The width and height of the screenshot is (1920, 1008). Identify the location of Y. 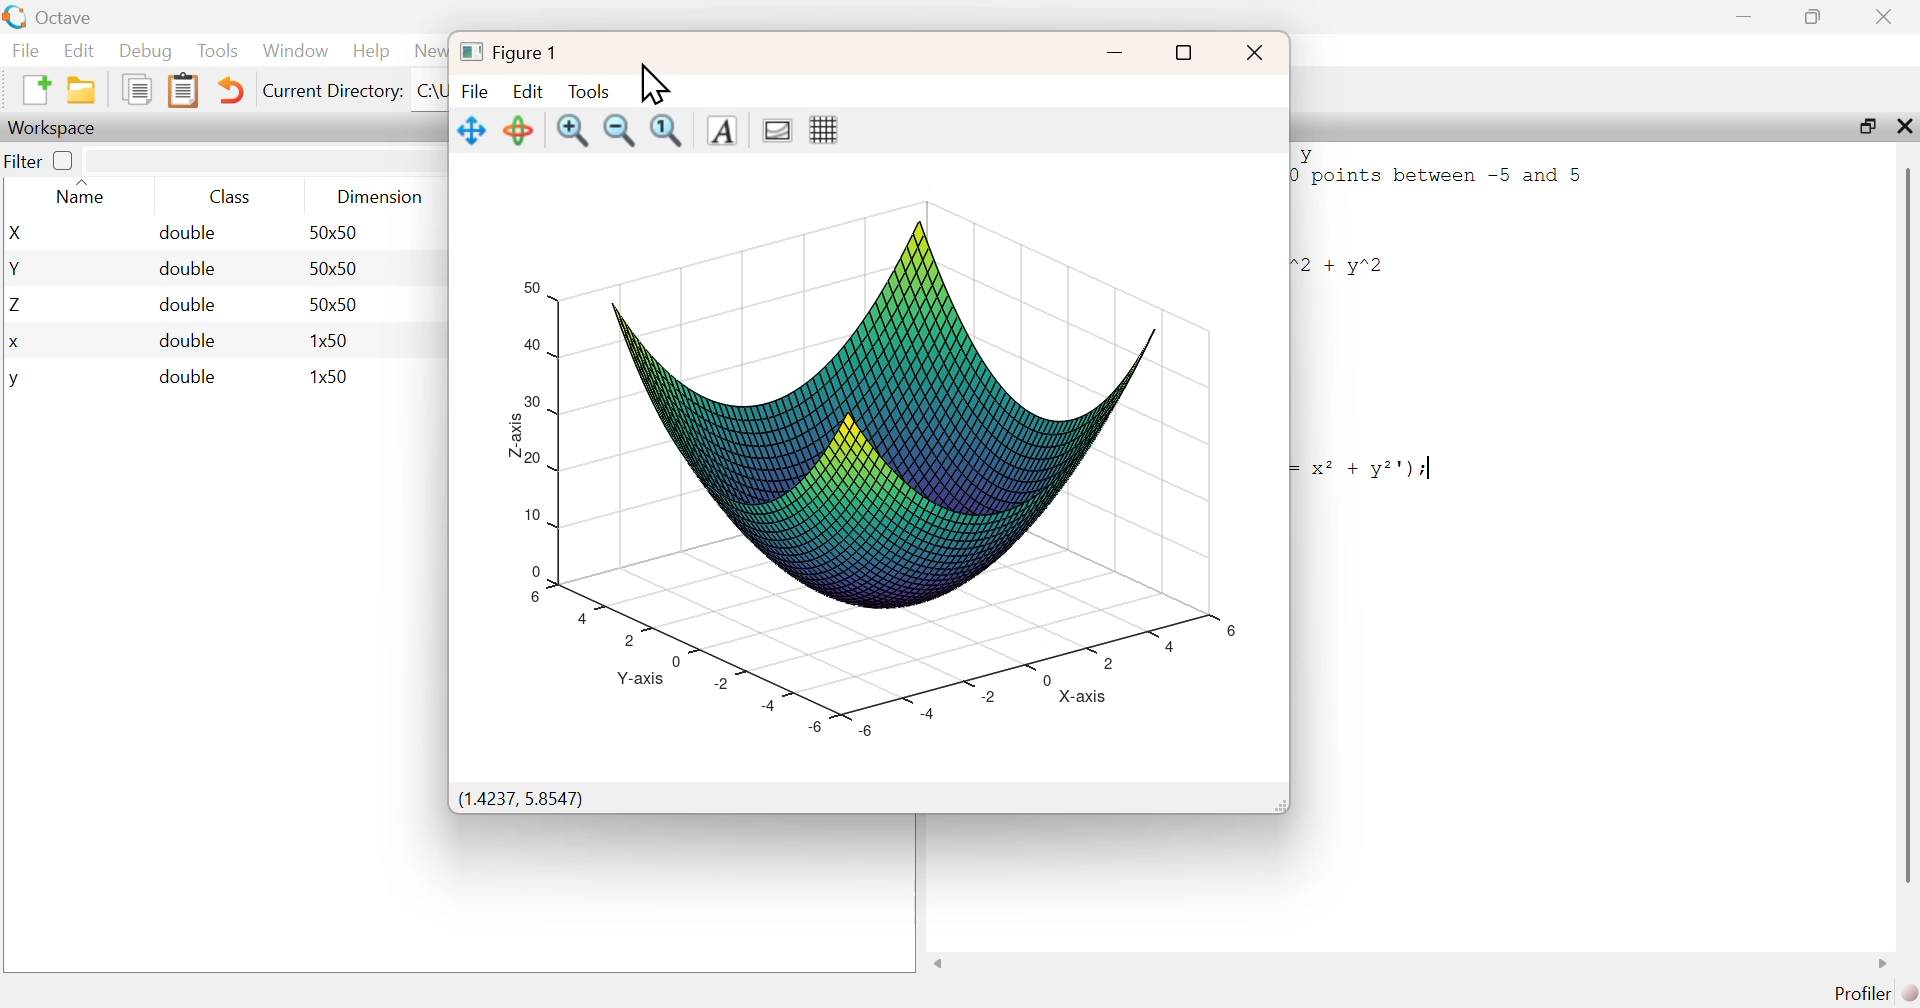
(17, 268).